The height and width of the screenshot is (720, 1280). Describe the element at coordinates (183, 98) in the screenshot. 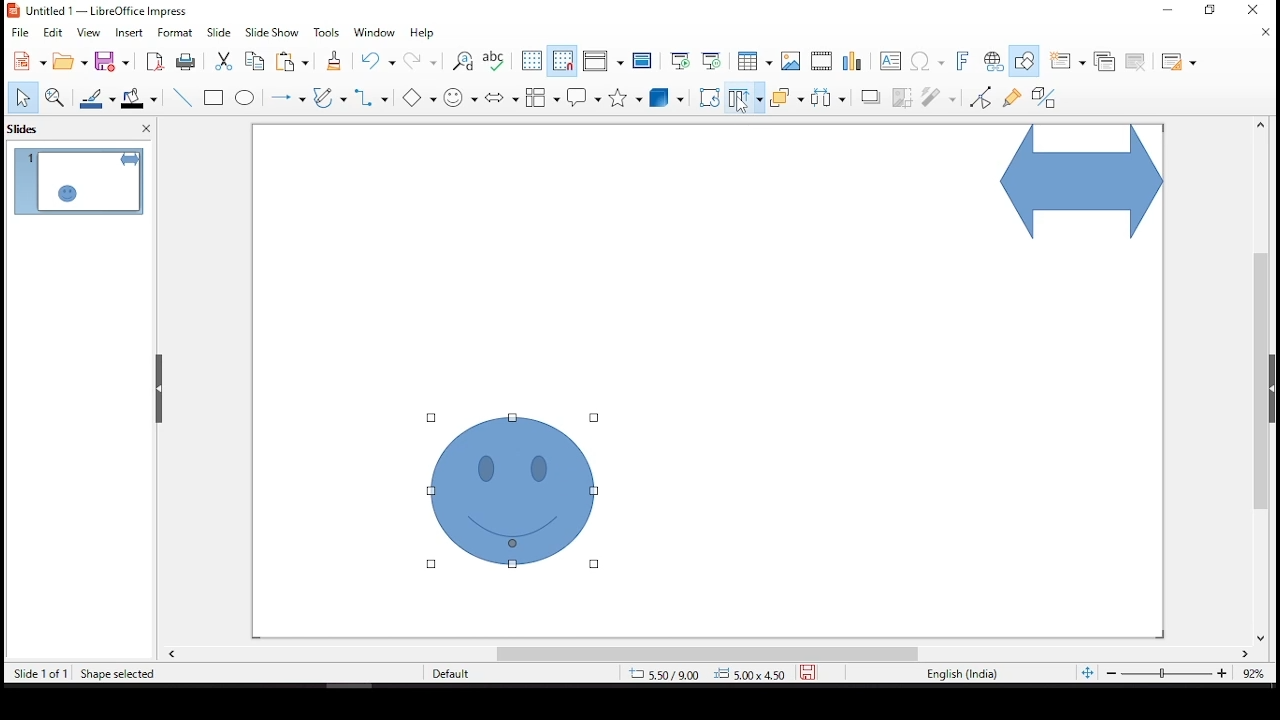

I see `line` at that location.